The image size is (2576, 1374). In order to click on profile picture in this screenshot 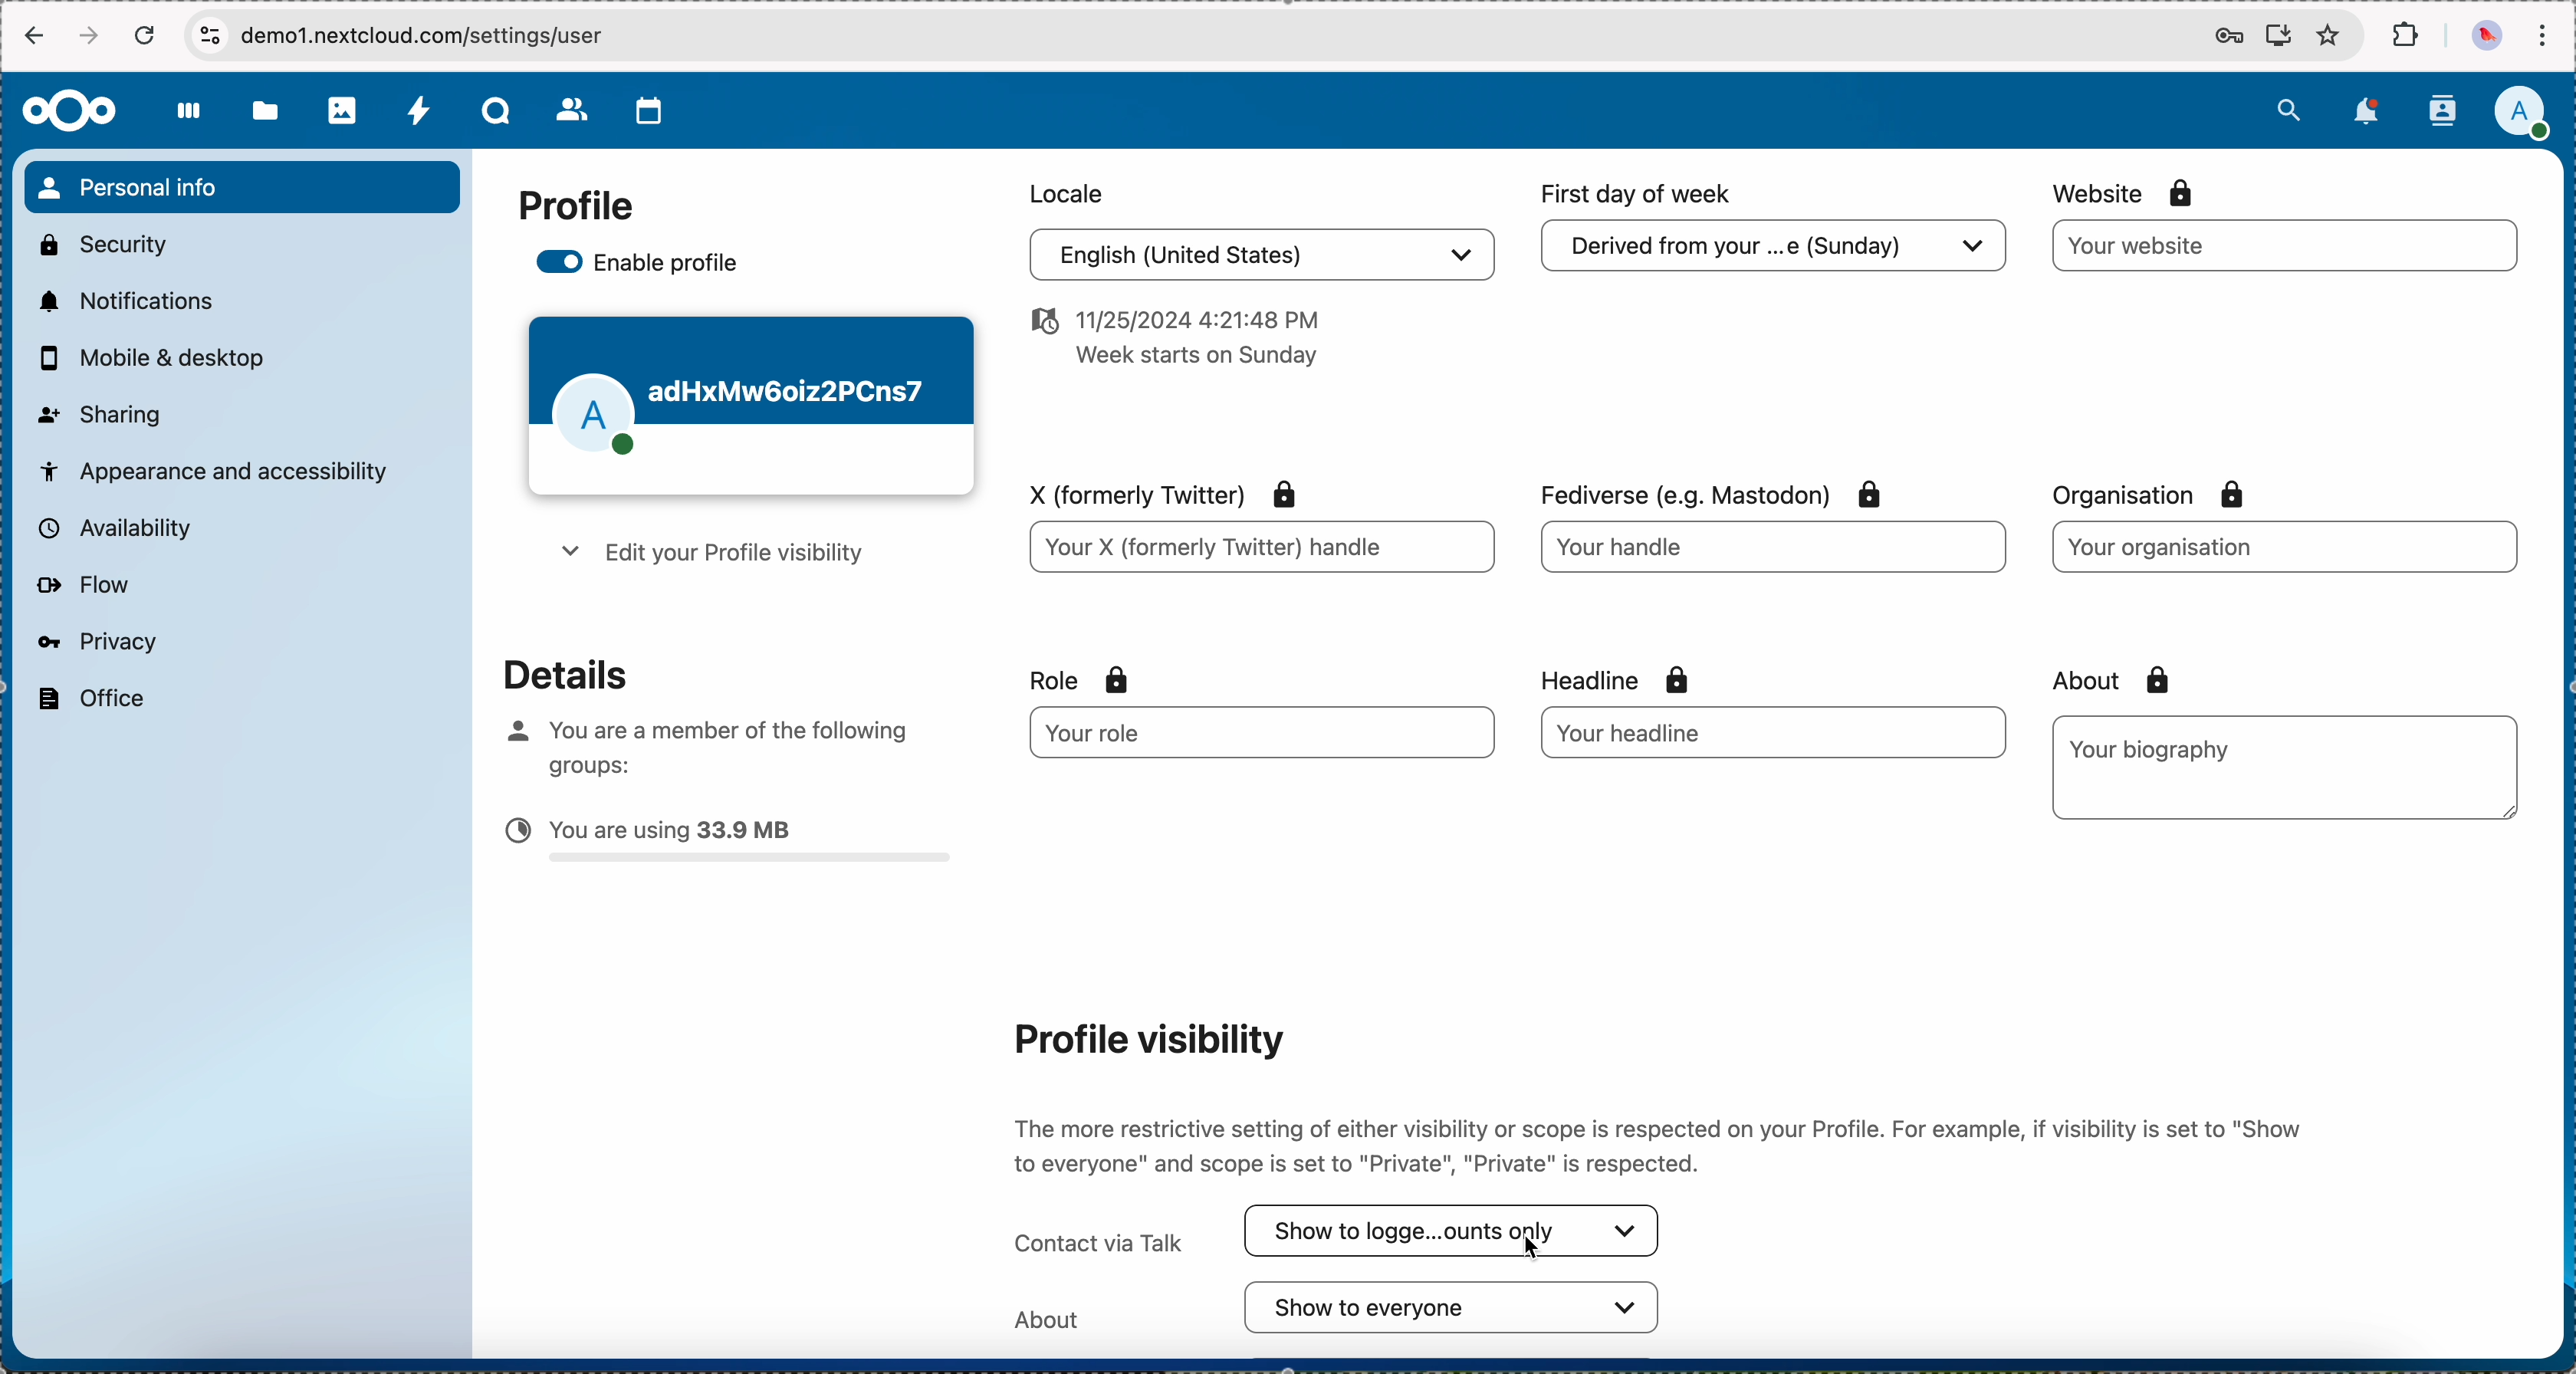, I will do `click(2484, 37)`.